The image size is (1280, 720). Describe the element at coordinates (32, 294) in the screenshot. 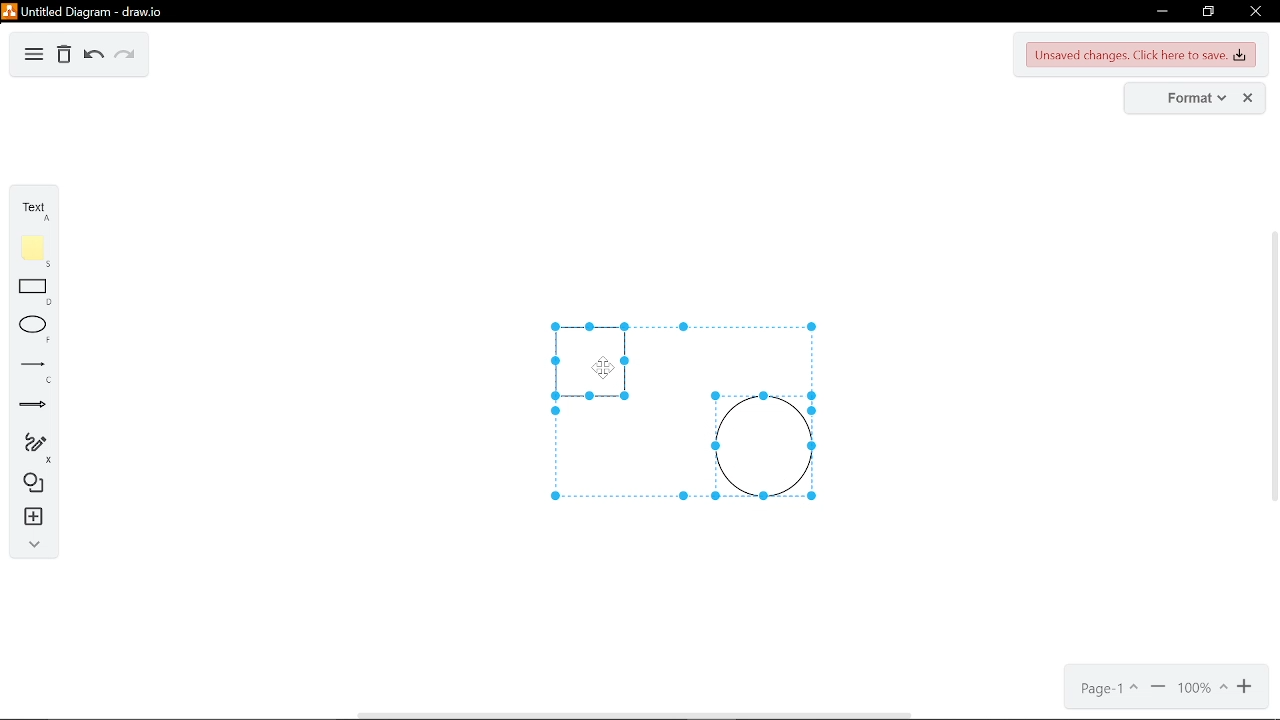

I see `rectangle` at that location.